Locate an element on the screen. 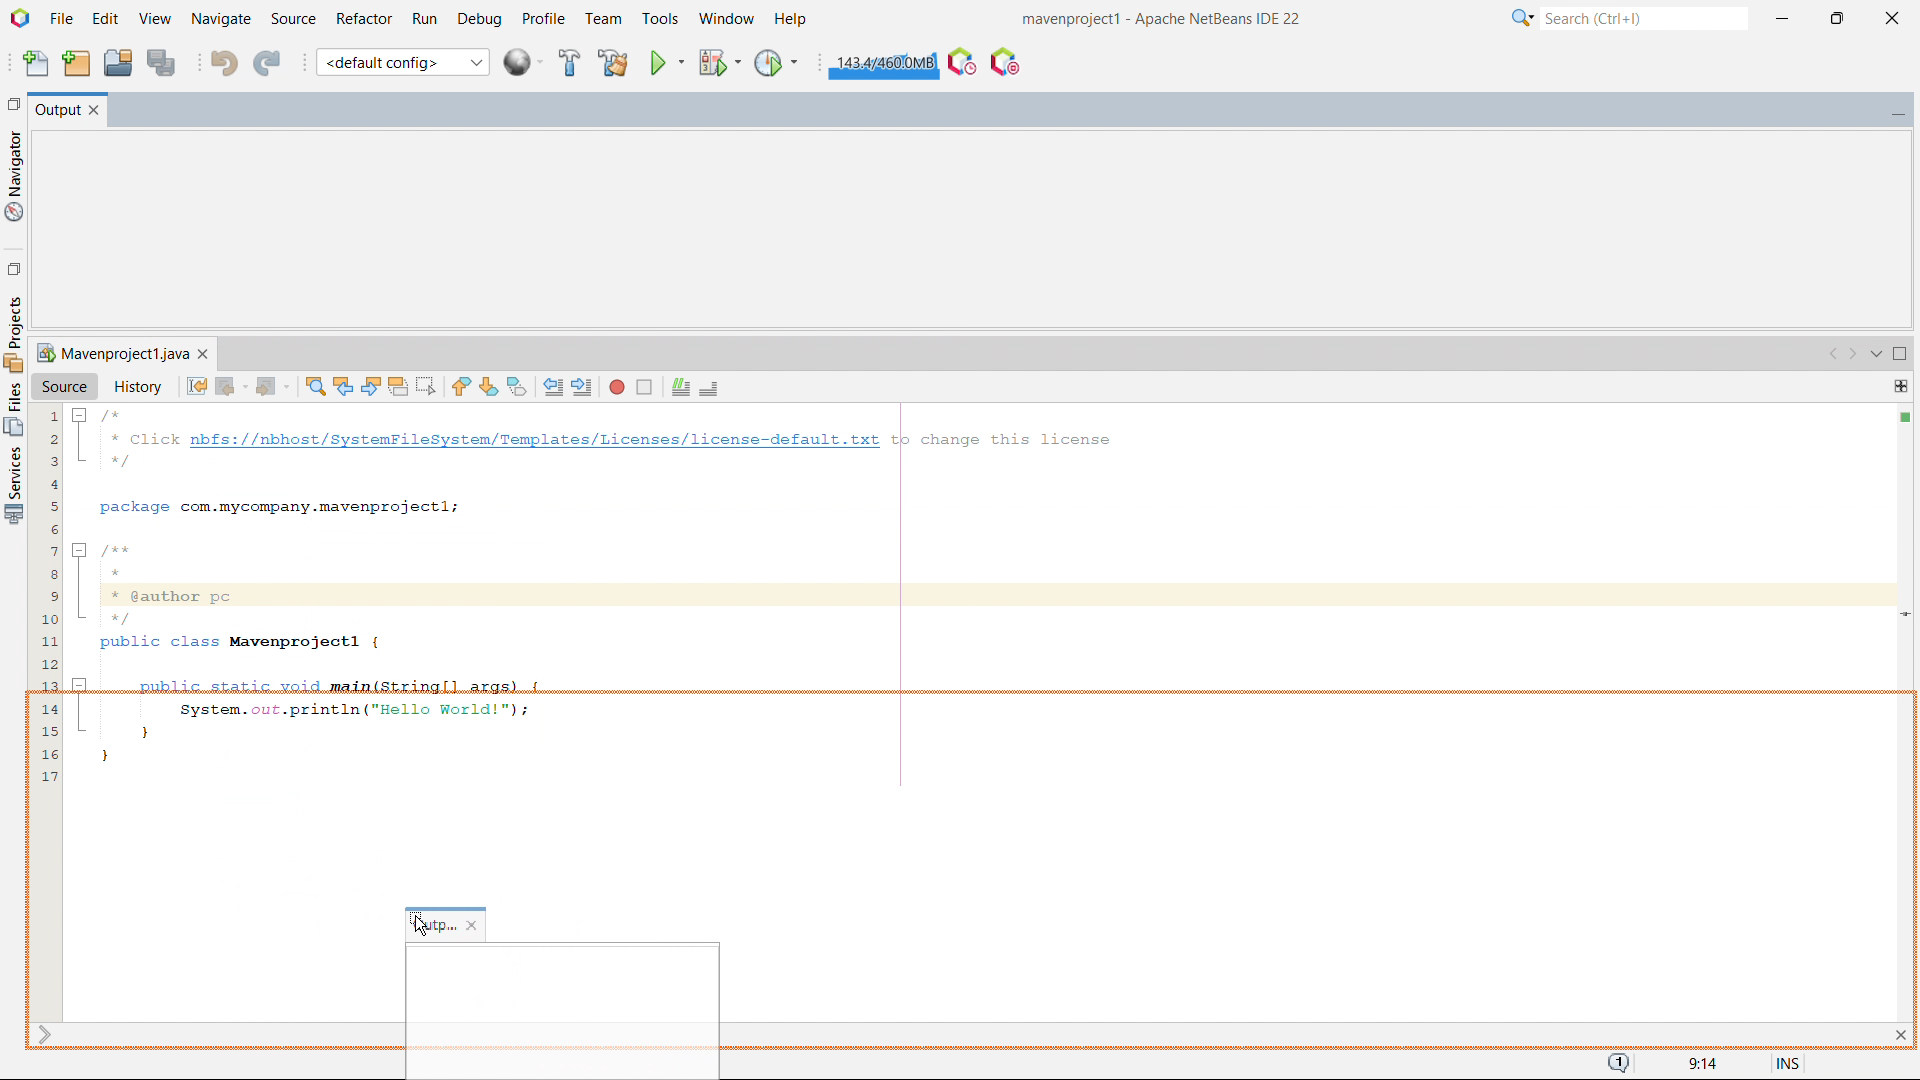 This screenshot has width=1920, height=1080. find next occurance is located at coordinates (371, 385).